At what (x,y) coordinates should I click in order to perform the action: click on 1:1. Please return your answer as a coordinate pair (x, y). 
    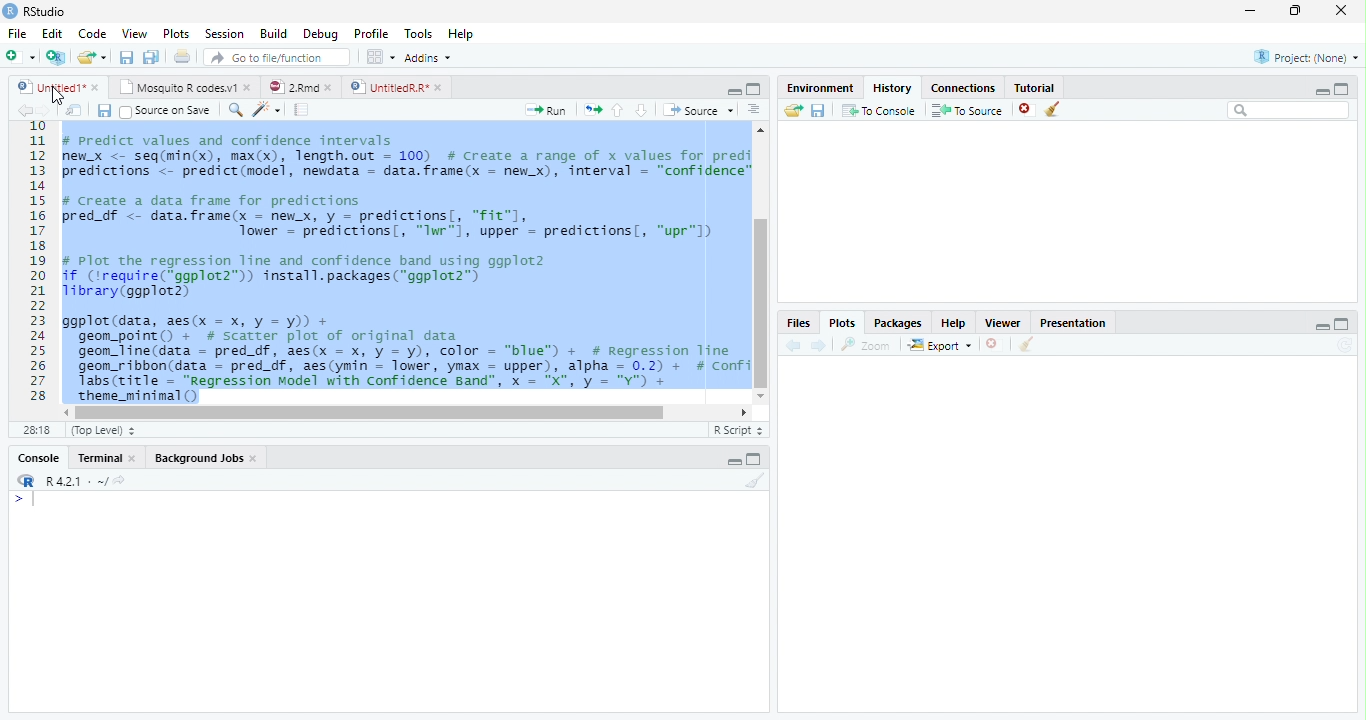
    Looking at the image, I should click on (32, 433).